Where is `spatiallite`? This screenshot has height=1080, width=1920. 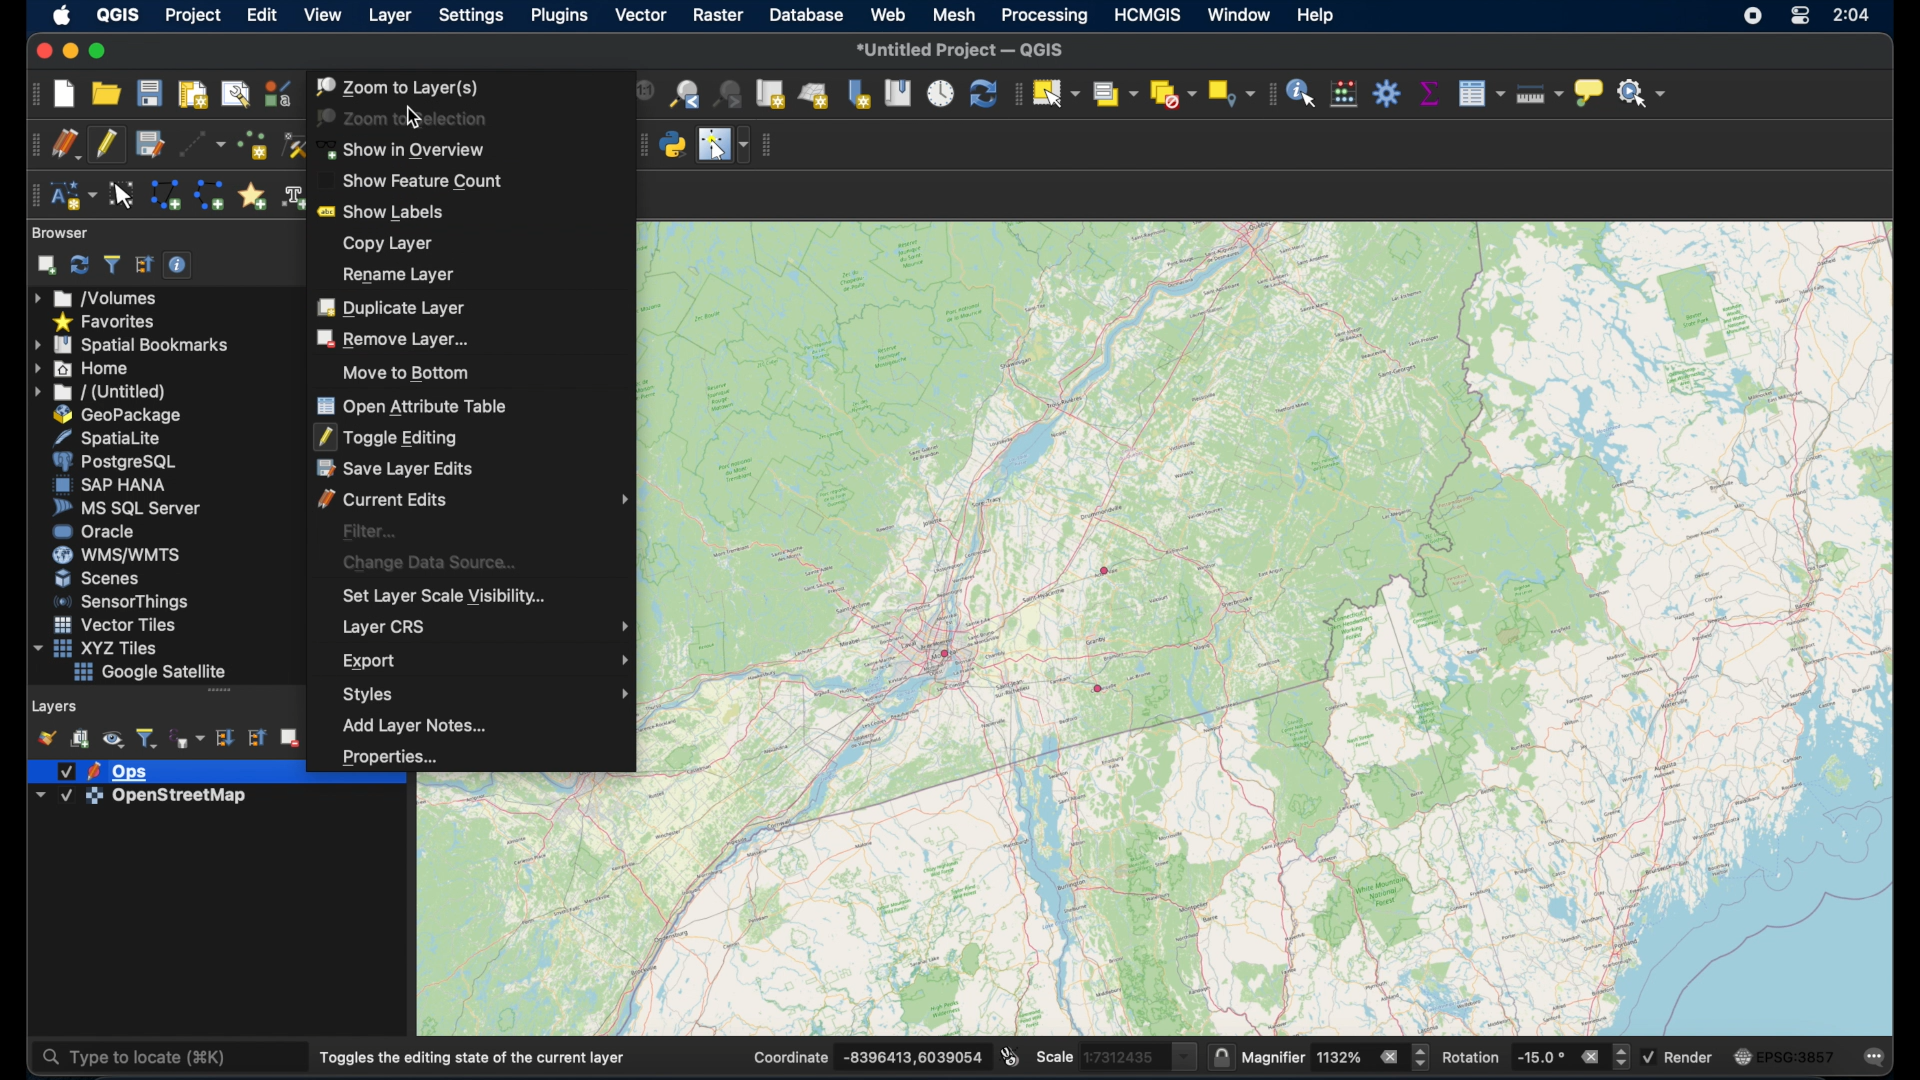 spatiallite is located at coordinates (103, 437).